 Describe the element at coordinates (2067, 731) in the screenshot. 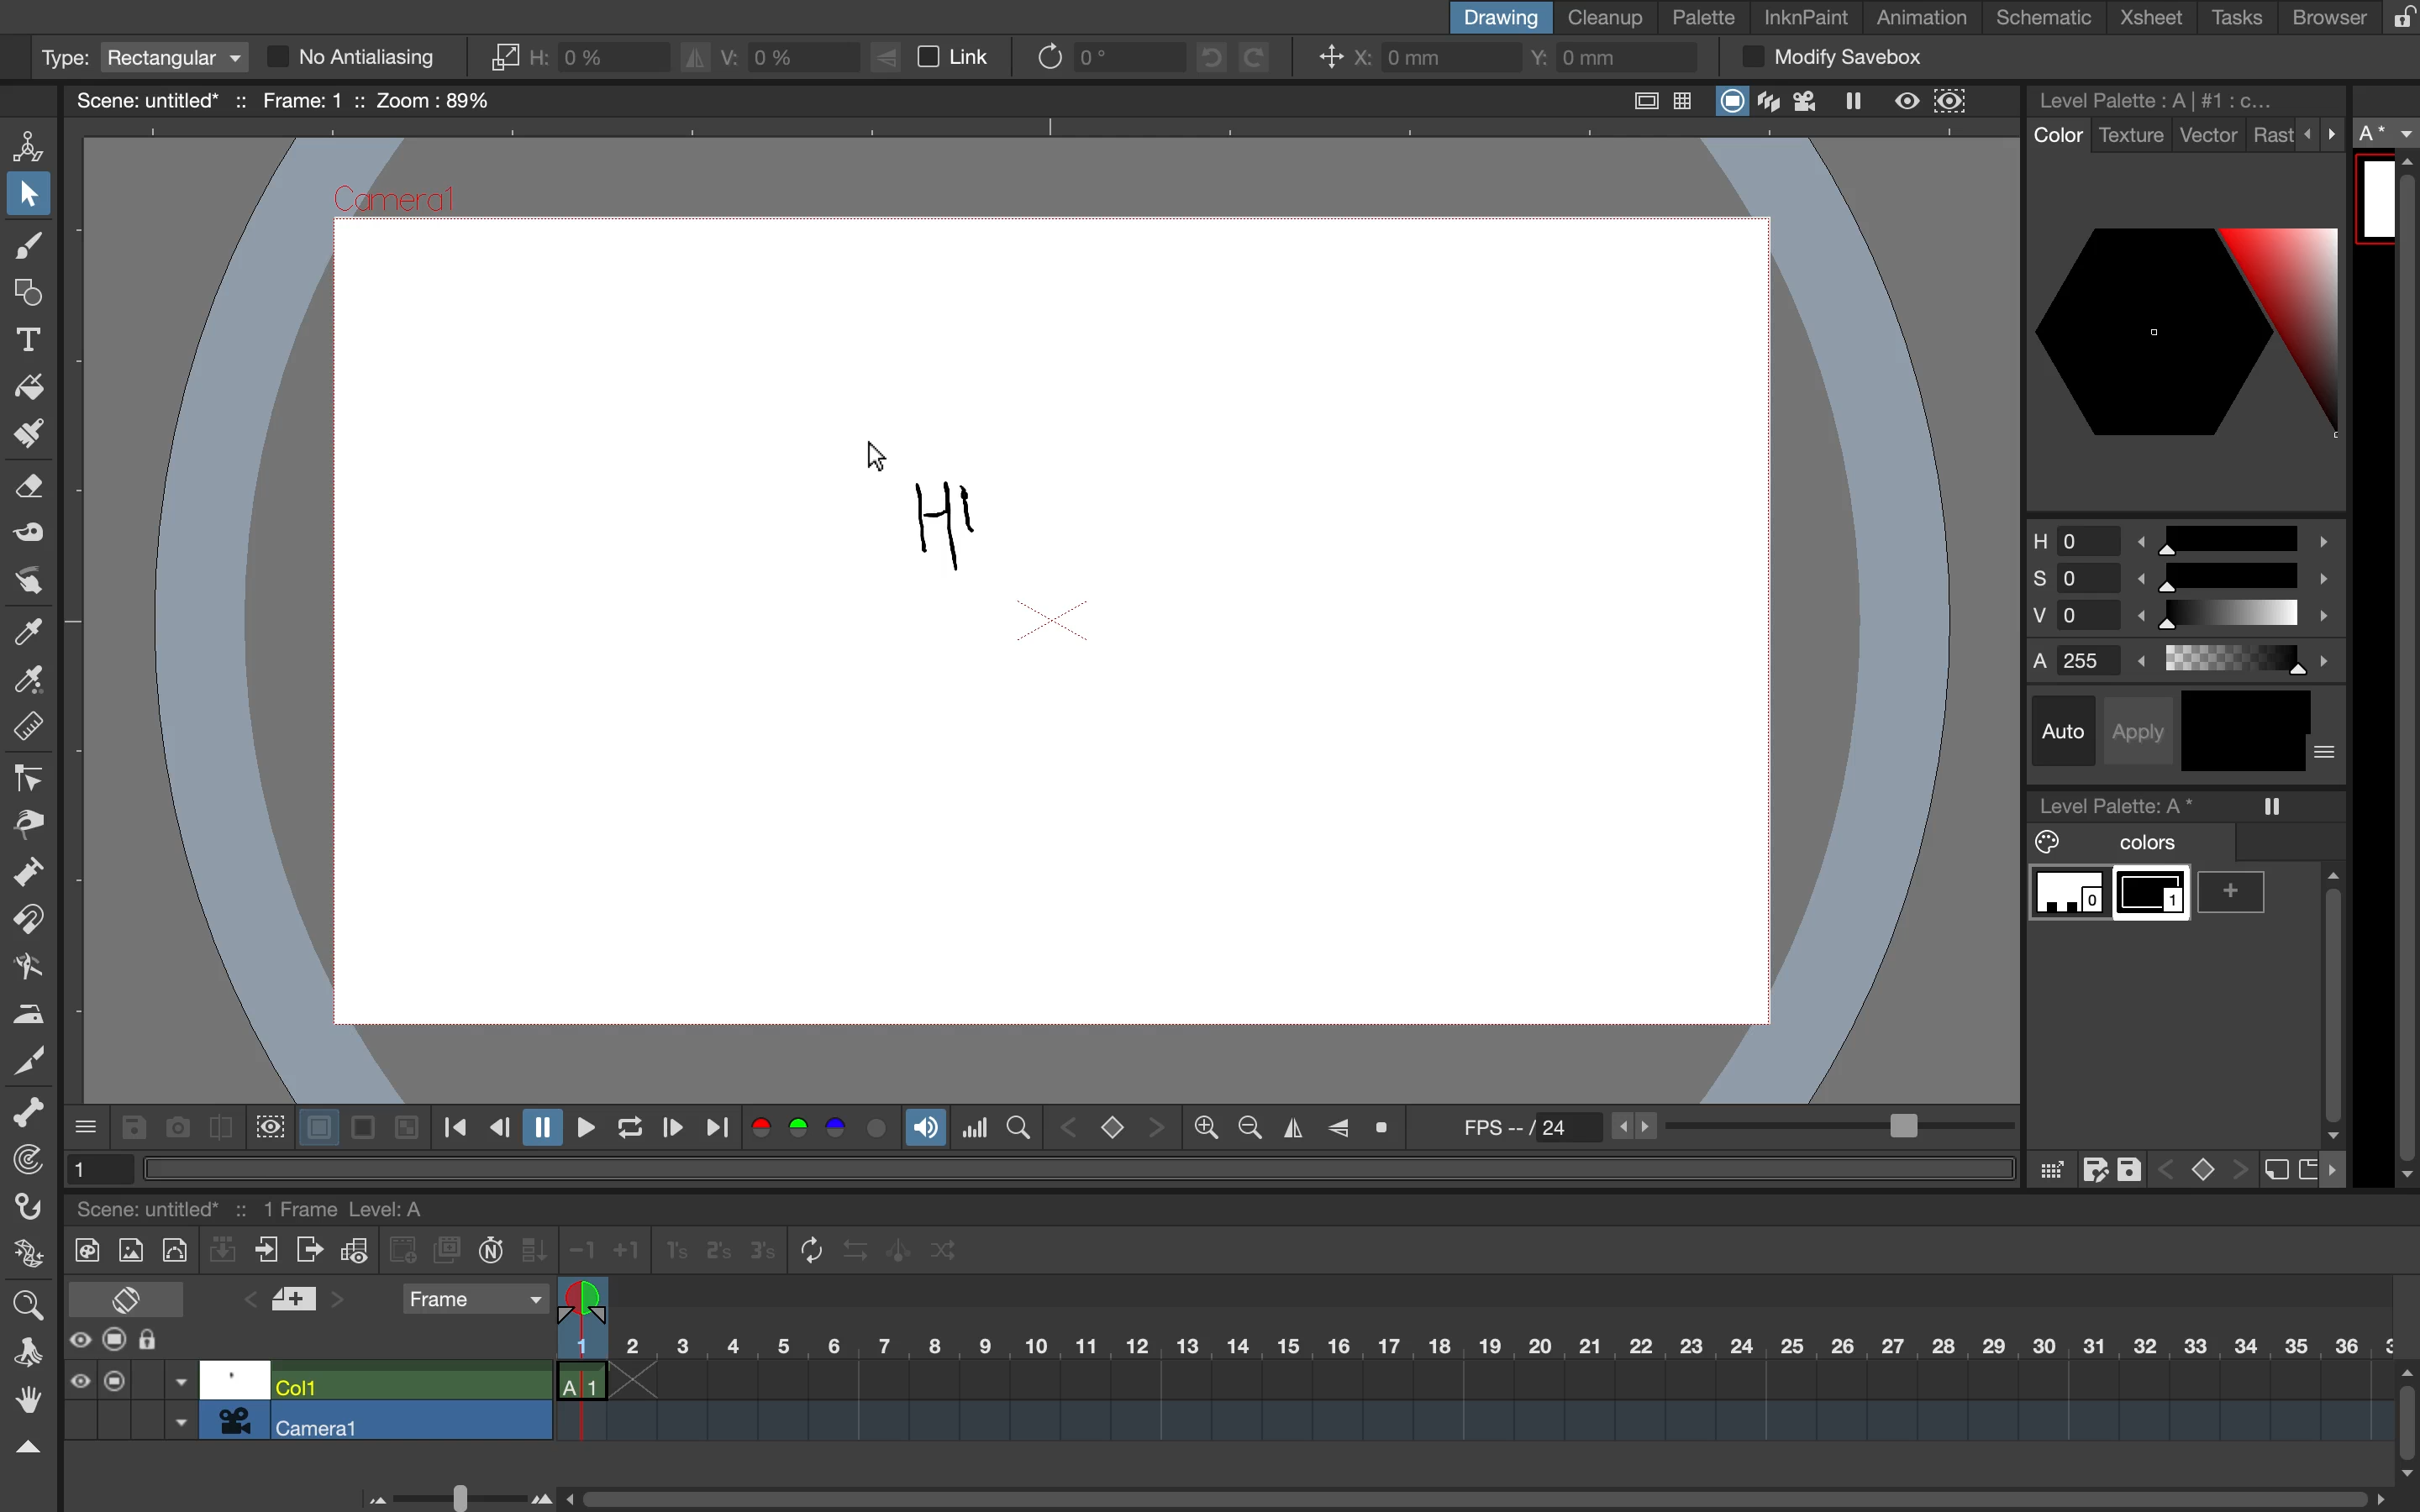

I see `auto` at that location.